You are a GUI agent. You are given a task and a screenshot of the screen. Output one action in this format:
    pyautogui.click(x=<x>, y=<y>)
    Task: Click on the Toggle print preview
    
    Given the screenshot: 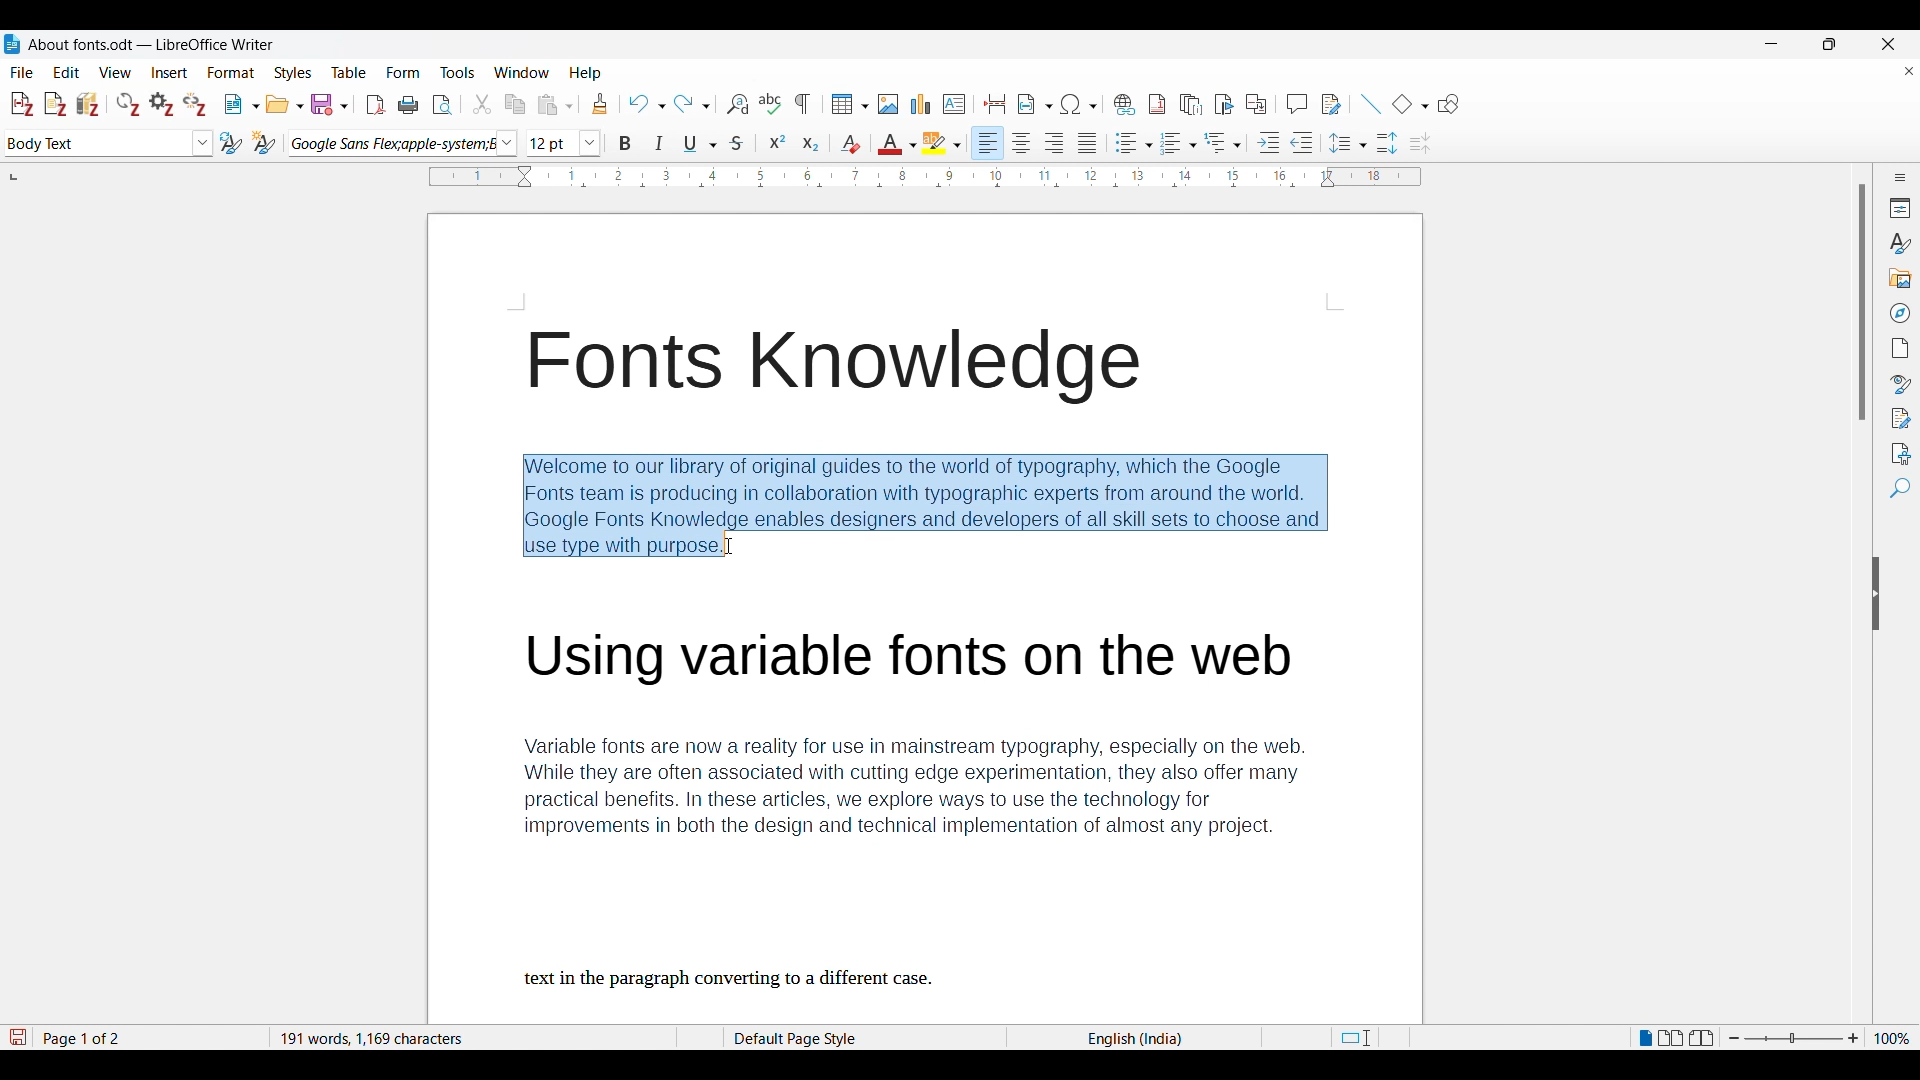 What is the action you would take?
    pyautogui.click(x=442, y=105)
    